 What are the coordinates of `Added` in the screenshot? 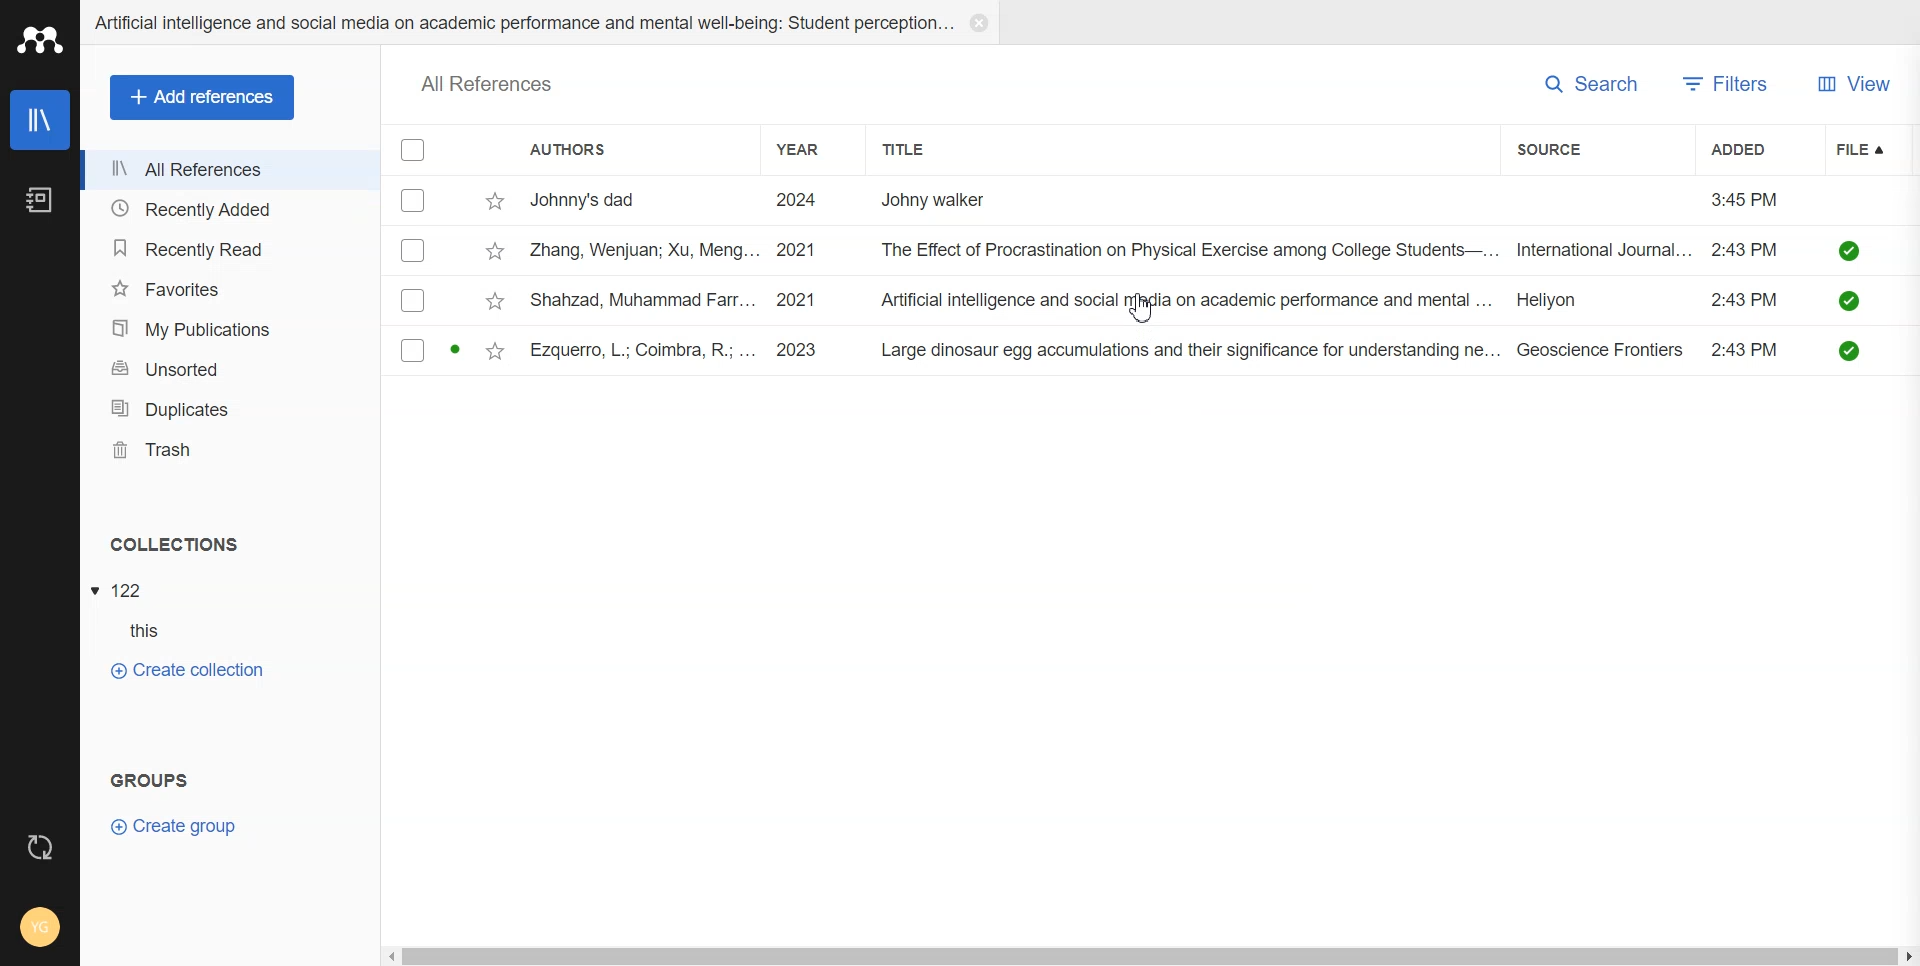 It's located at (1759, 148).